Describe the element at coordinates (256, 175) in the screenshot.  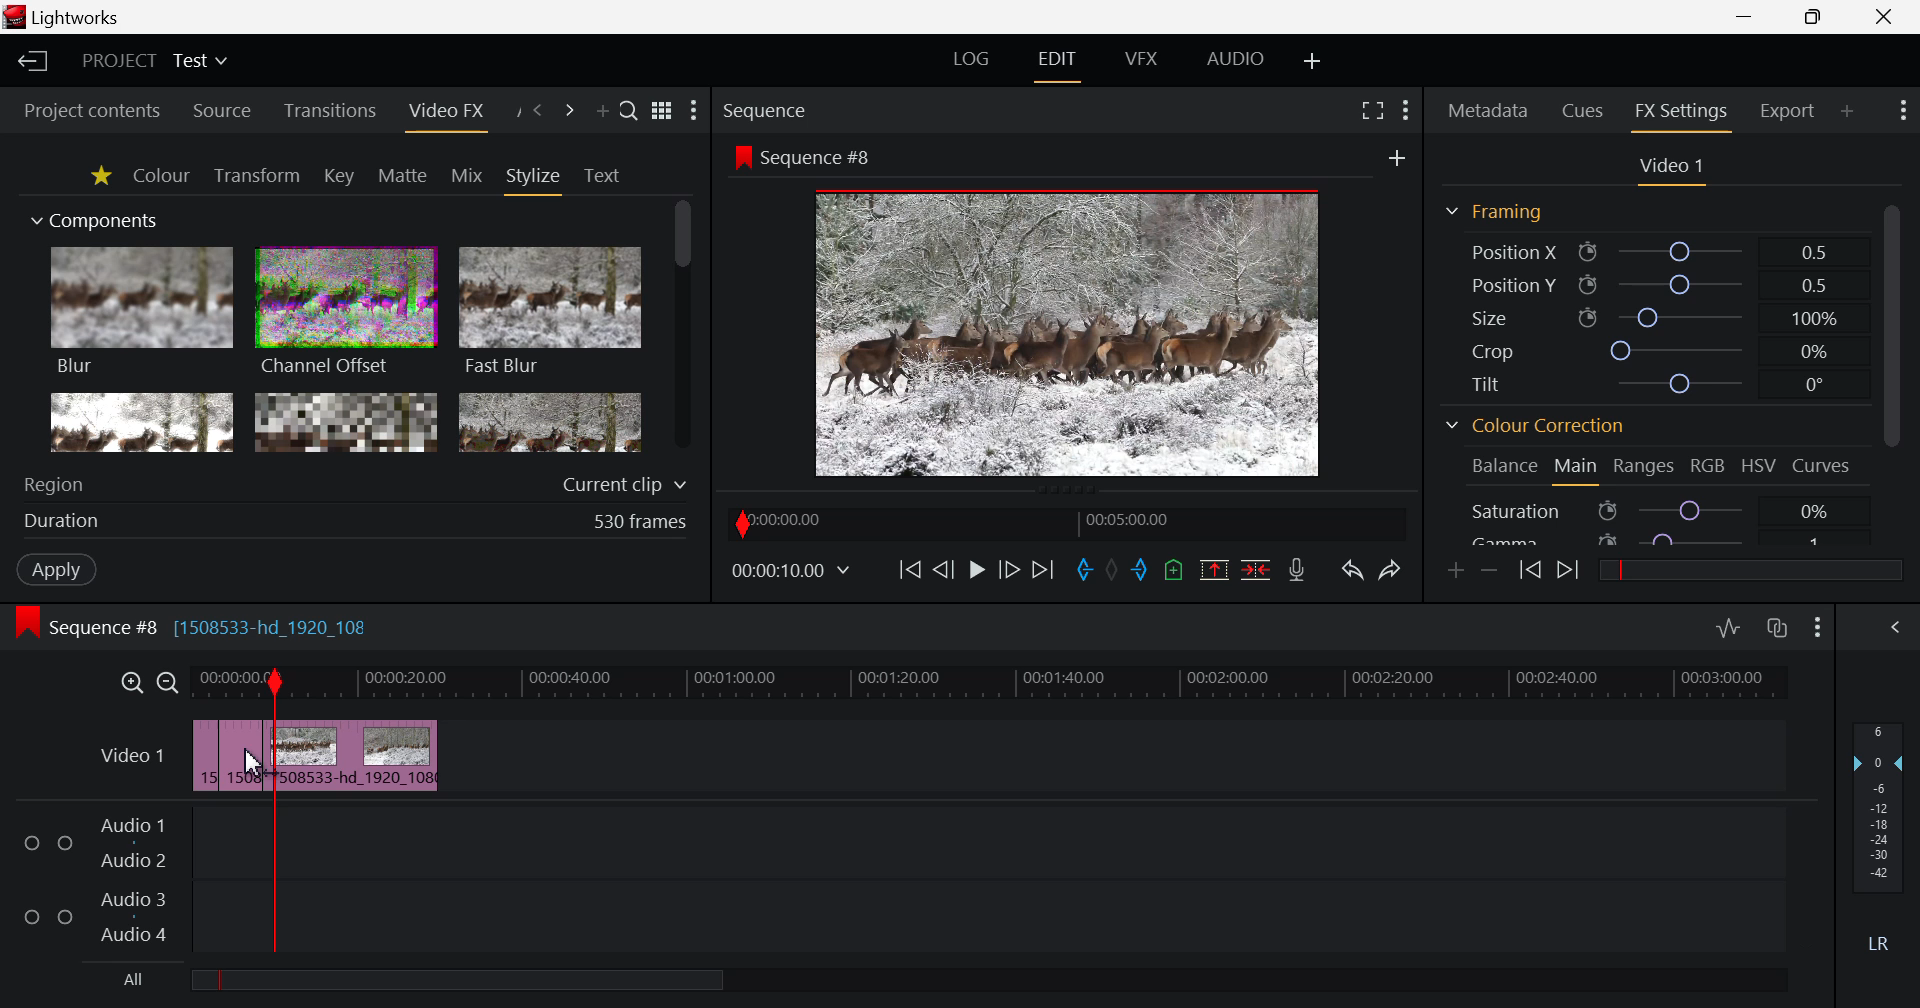
I see `Transform` at that location.